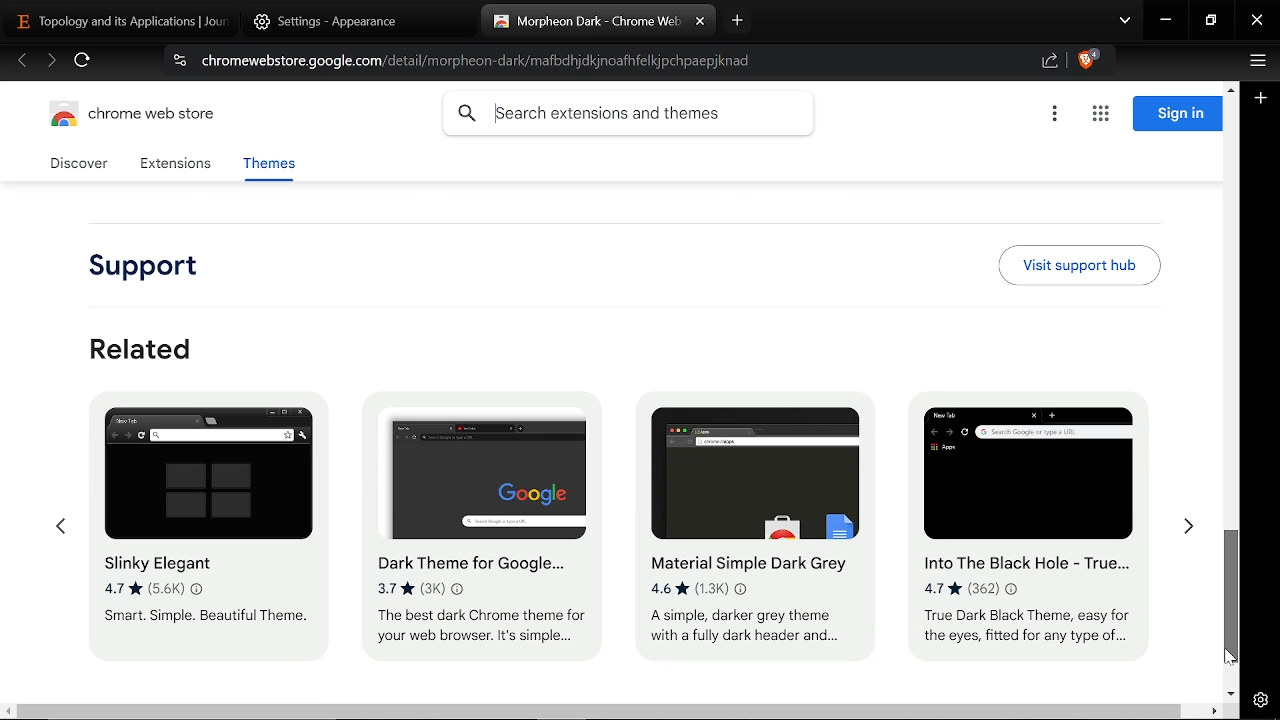 The image size is (1280, 720). I want to click on Search tabs, so click(1125, 22).